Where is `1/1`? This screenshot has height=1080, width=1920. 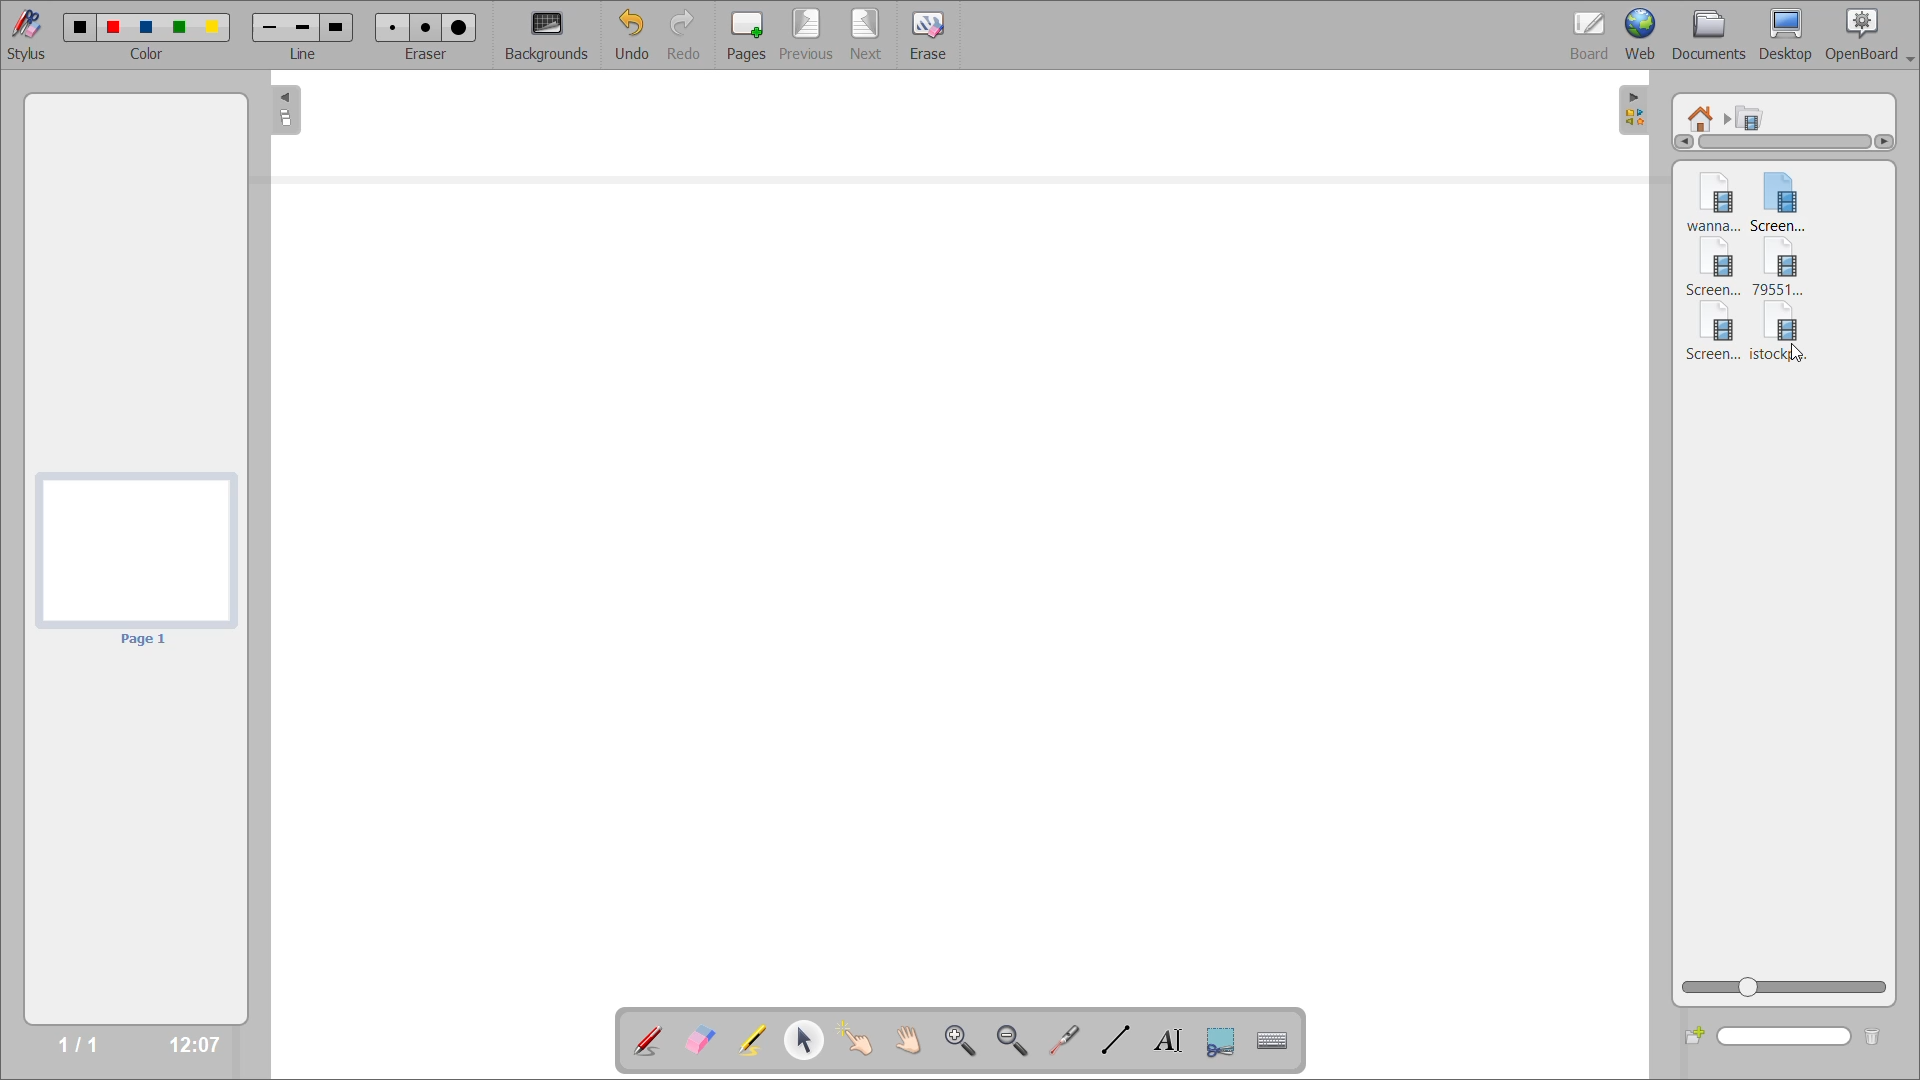 1/1 is located at coordinates (55, 1045).